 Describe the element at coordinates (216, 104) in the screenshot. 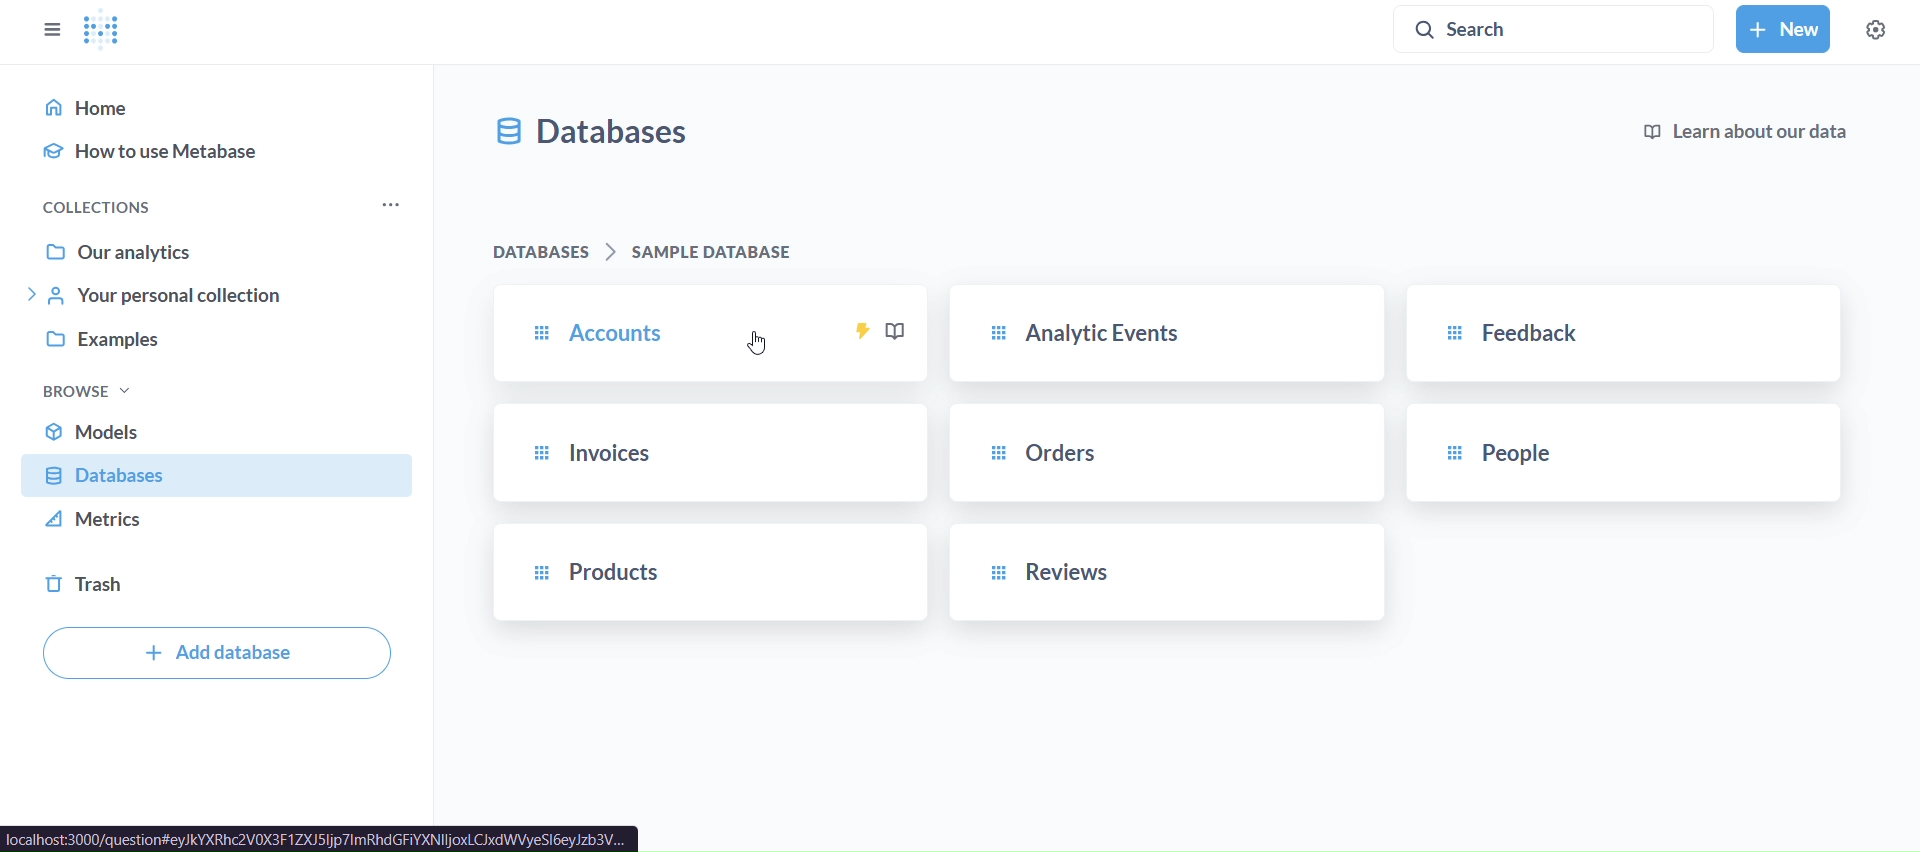

I see `home` at that location.